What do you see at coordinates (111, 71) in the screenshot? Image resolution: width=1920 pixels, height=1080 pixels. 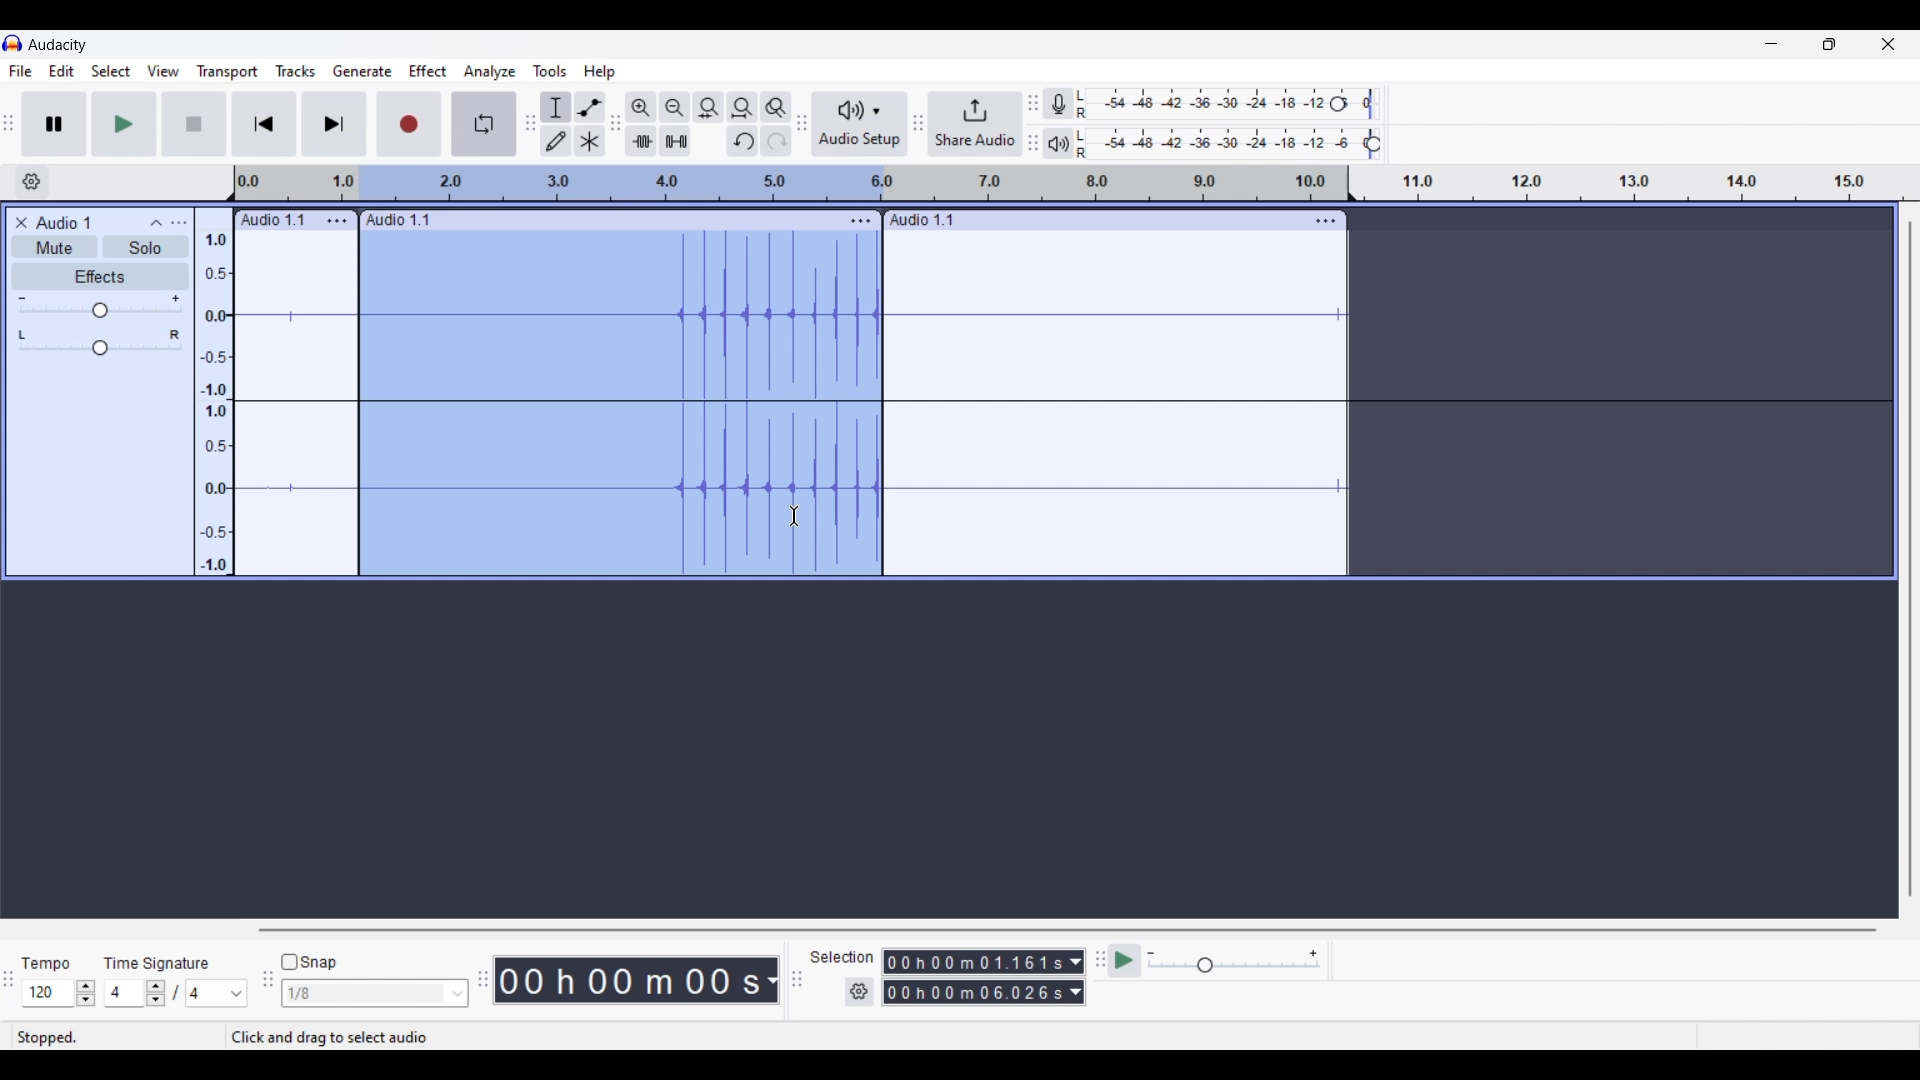 I see `Select menu` at bounding box center [111, 71].